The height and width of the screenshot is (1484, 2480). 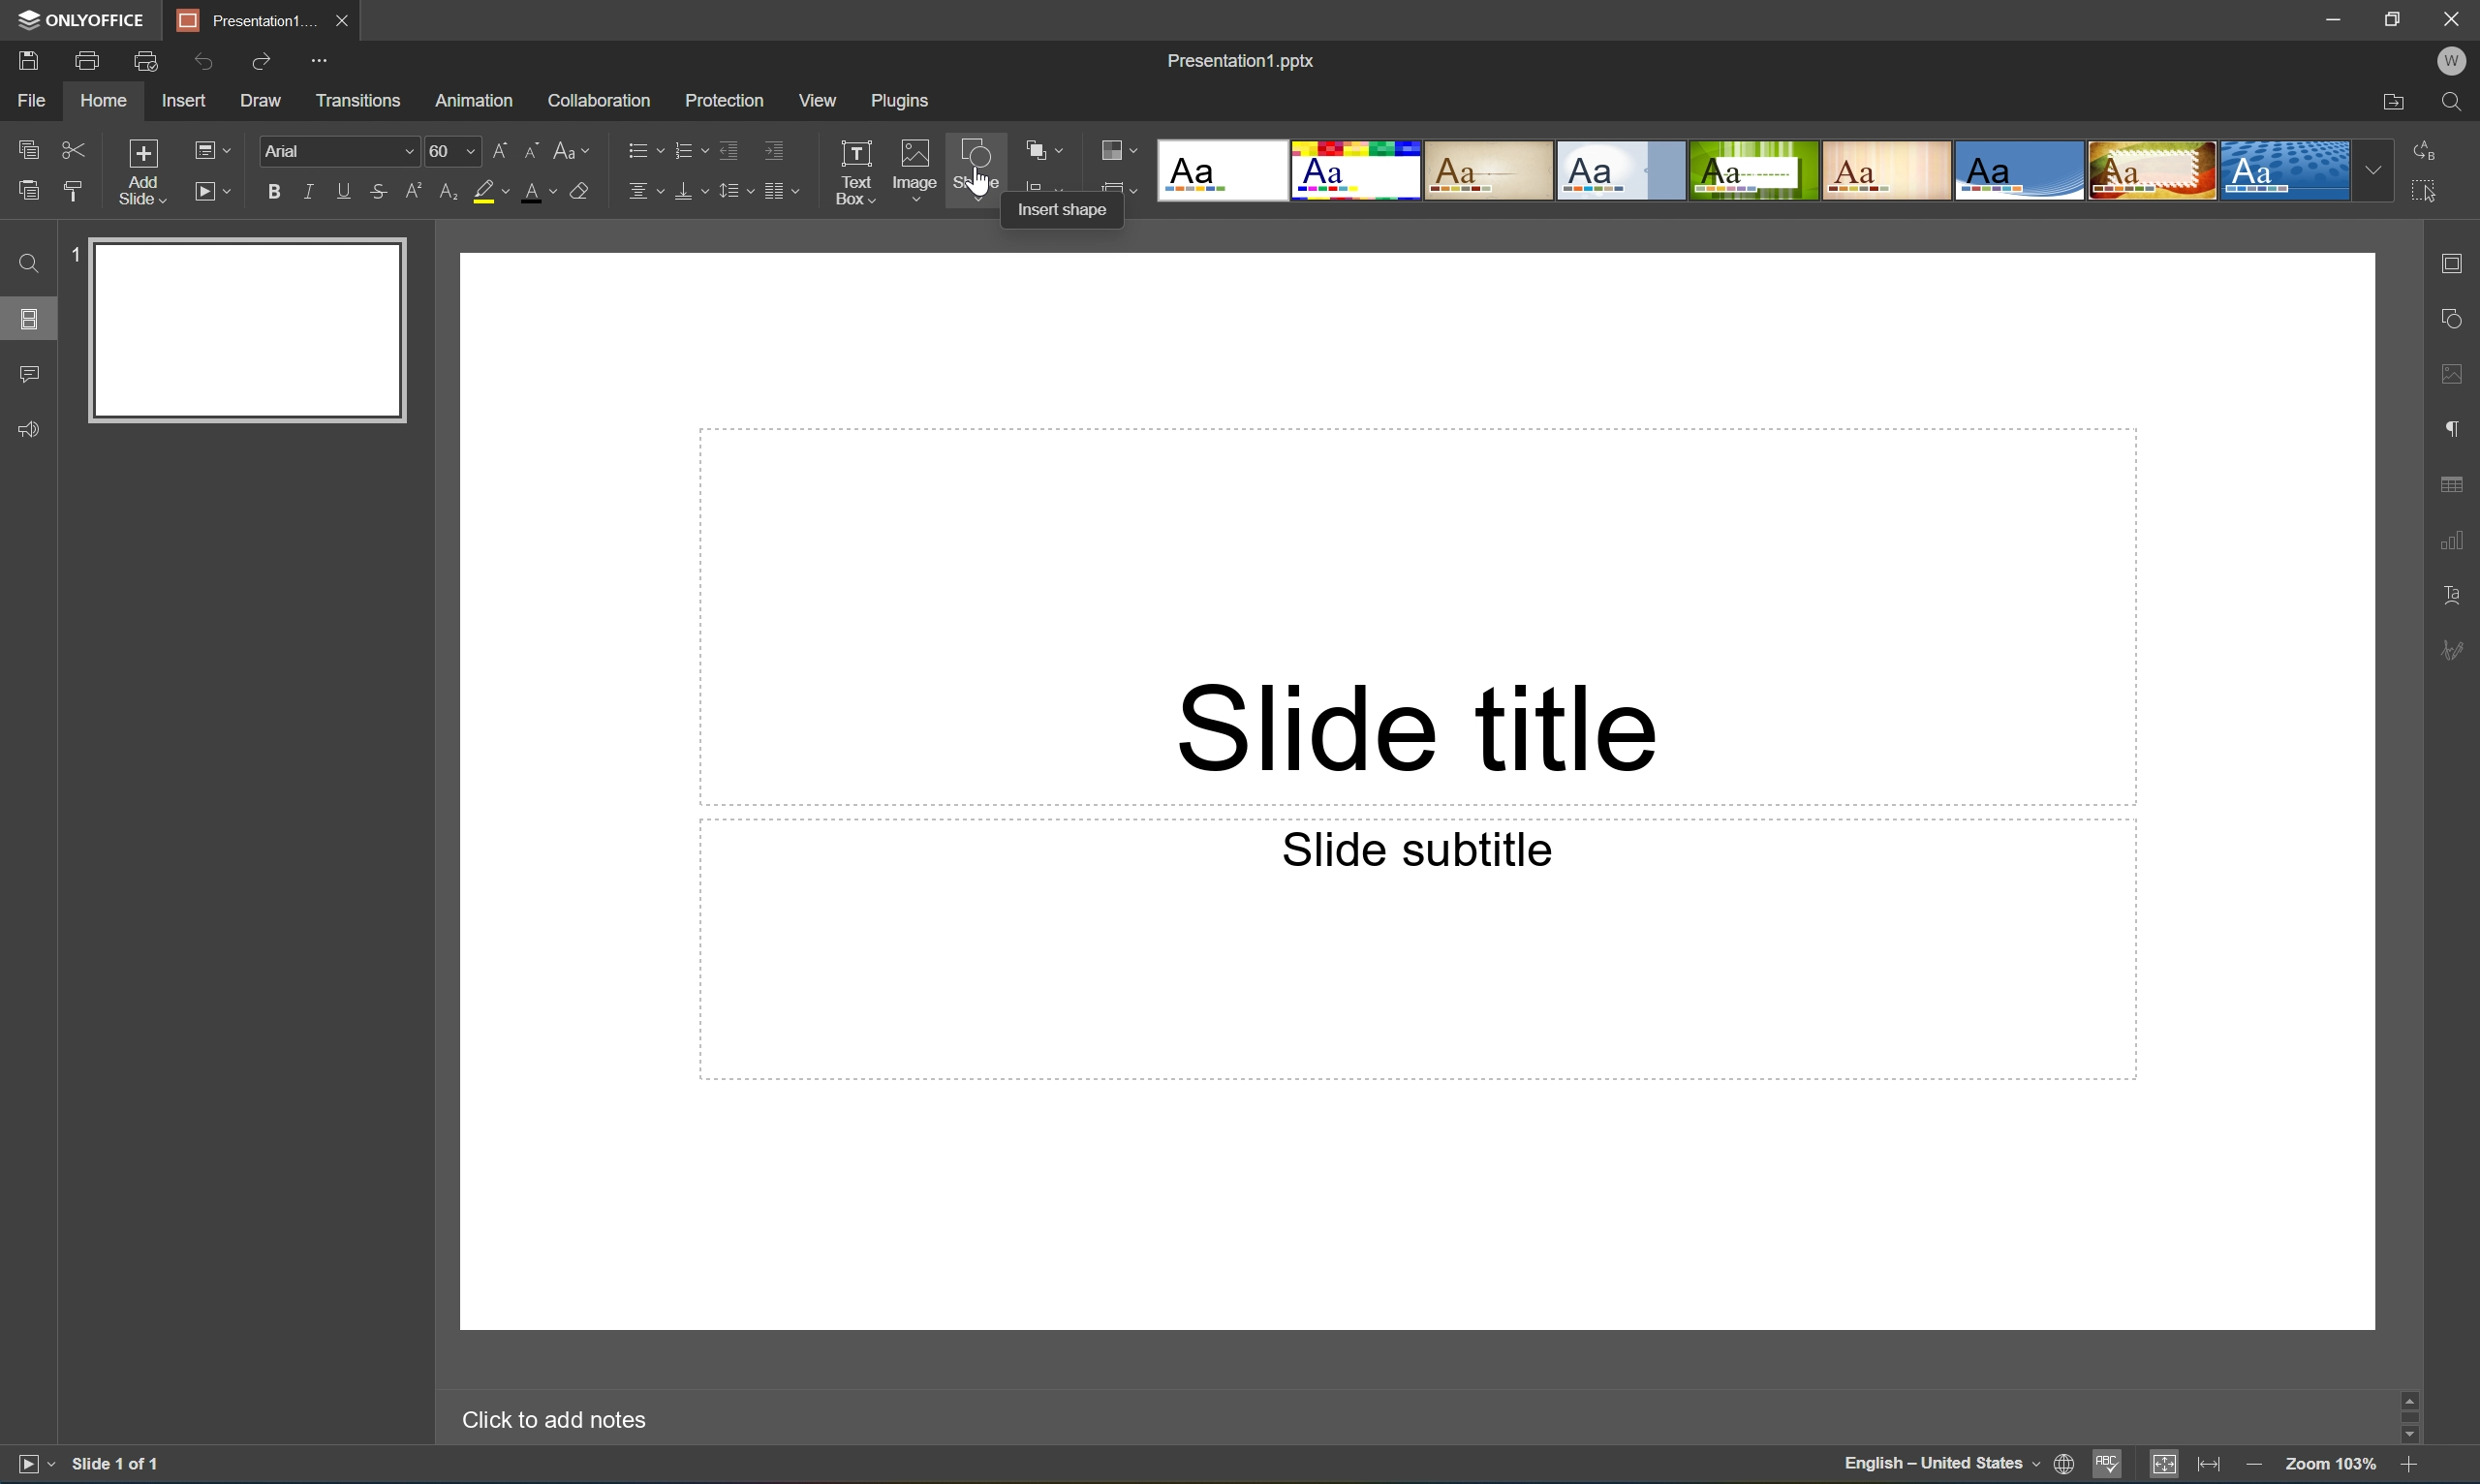 I want to click on Underline, so click(x=343, y=190).